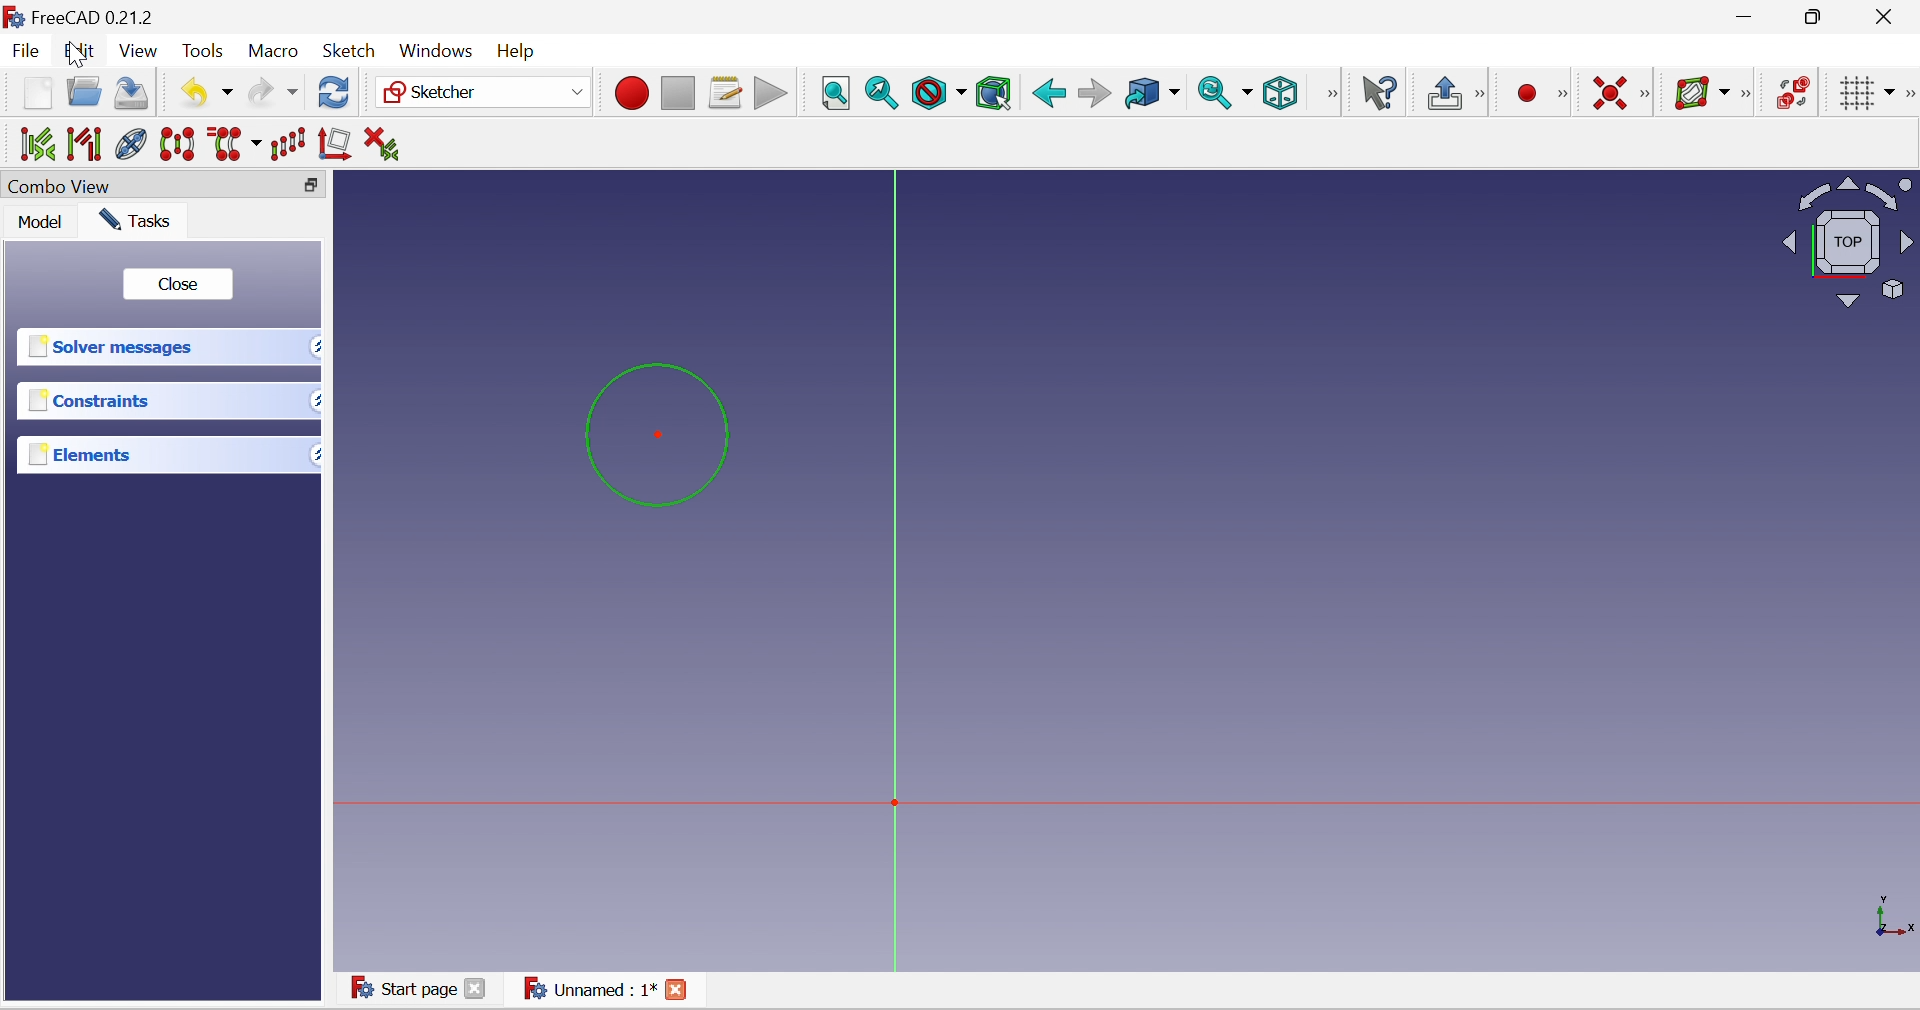  What do you see at coordinates (1888, 19) in the screenshot?
I see `Close` at bounding box center [1888, 19].